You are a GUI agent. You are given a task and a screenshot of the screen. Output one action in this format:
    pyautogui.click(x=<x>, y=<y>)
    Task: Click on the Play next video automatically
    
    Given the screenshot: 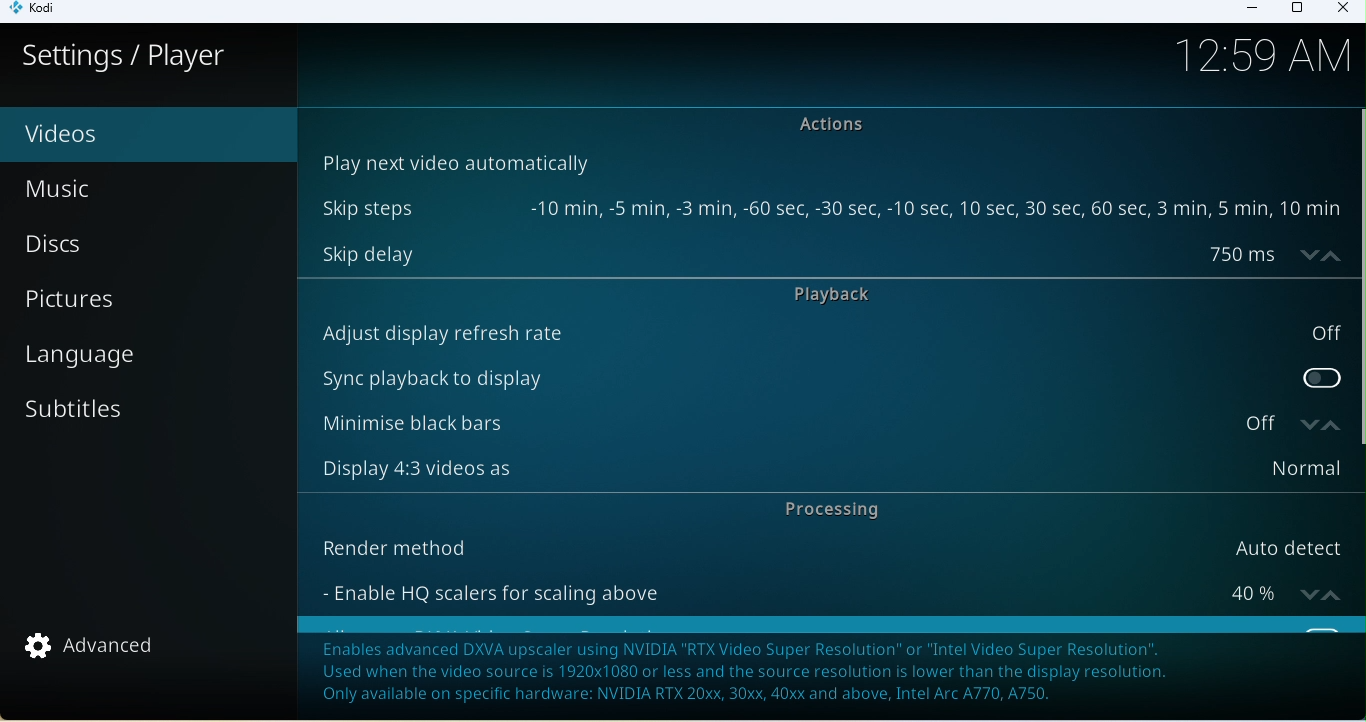 What is the action you would take?
    pyautogui.click(x=453, y=161)
    